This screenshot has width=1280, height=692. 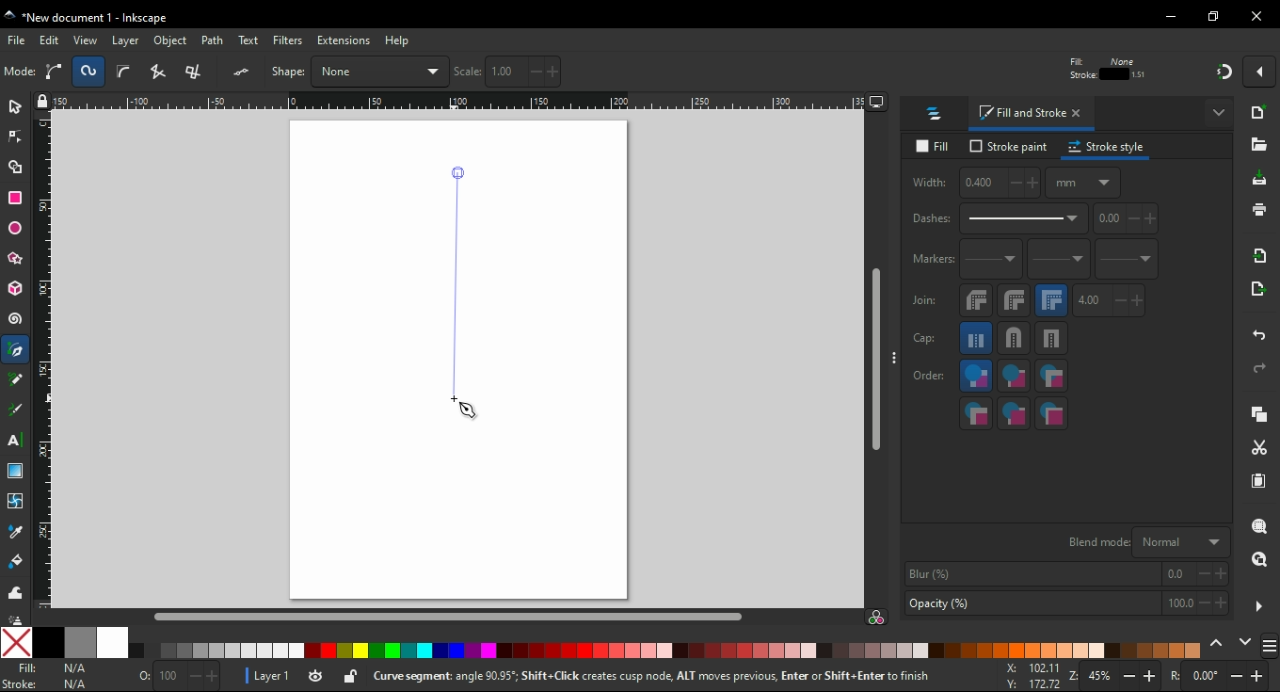 I want to click on mid markers, so click(x=1058, y=260).